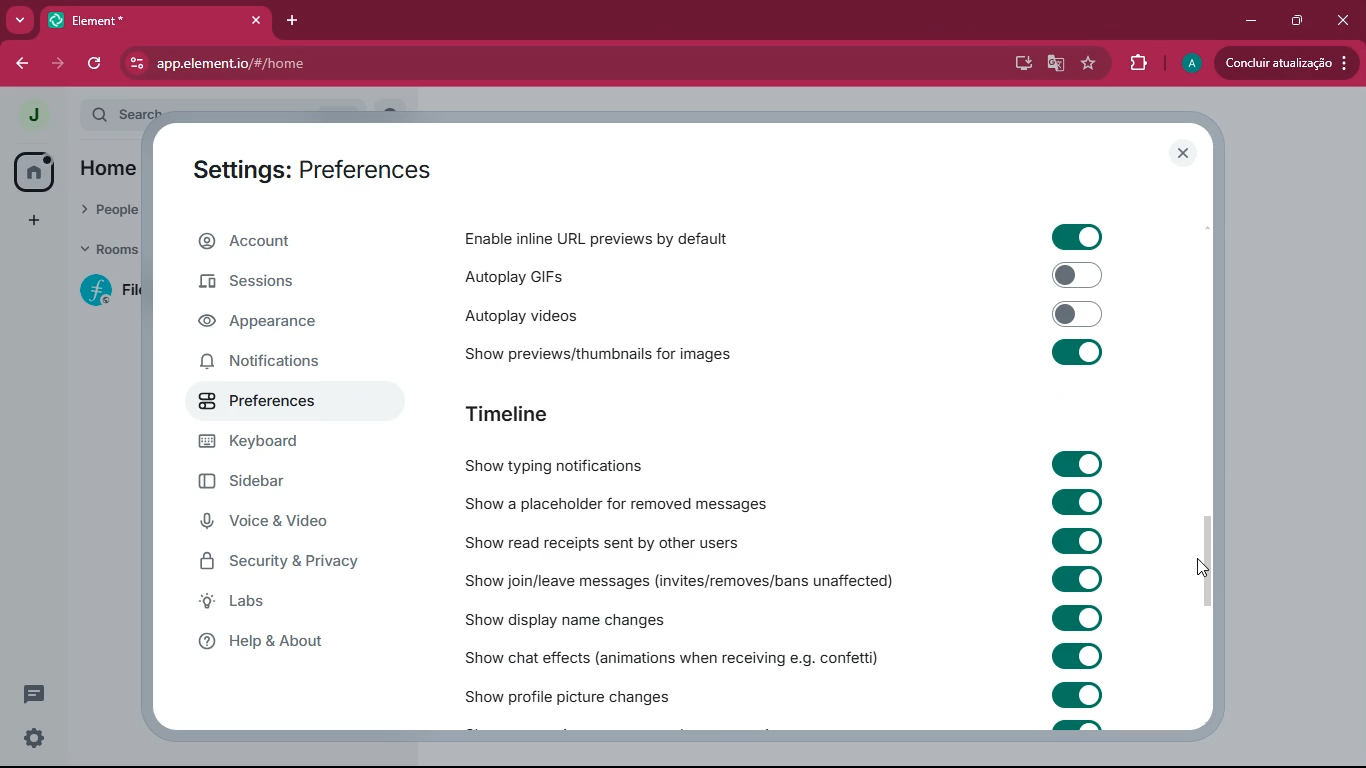 The height and width of the screenshot is (768, 1366). Describe the element at coordinates (1077, 352) in the screenshot. I see `toggle on/off` at that location.